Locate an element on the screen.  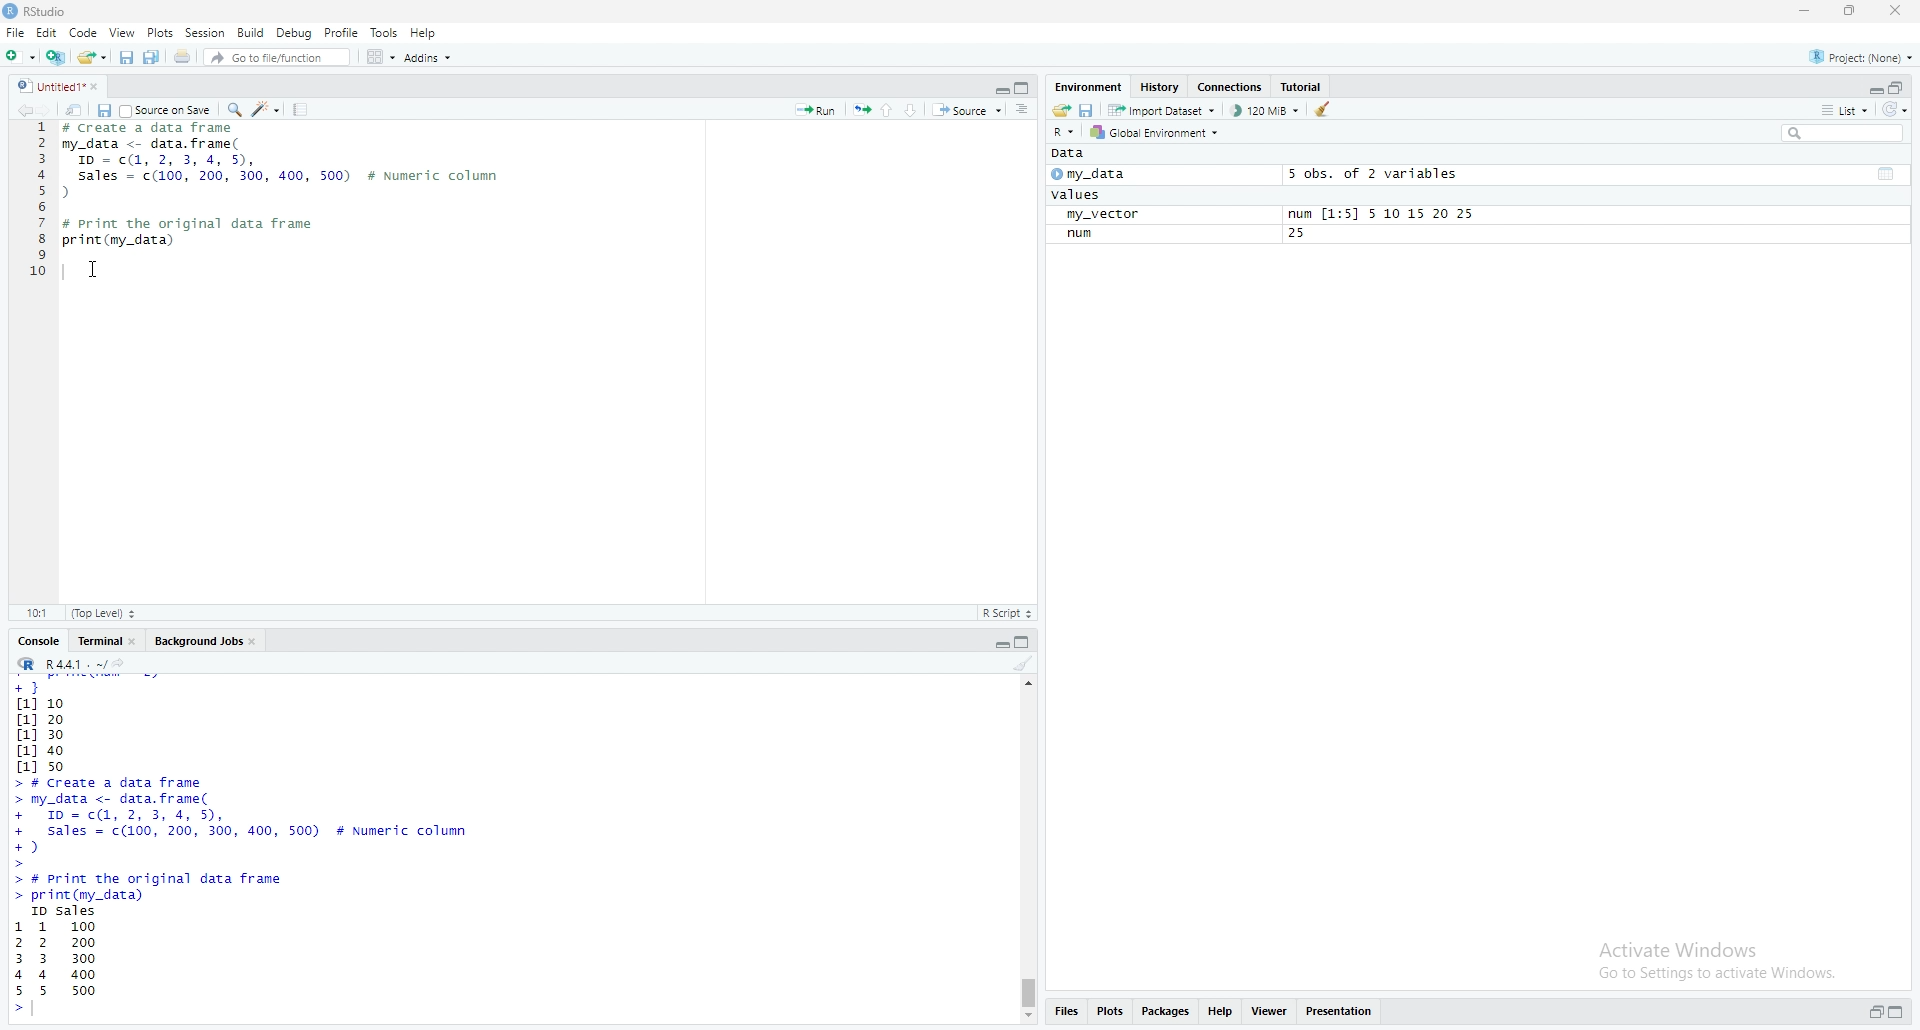
go to file/function is located at coordinates (277, 58).